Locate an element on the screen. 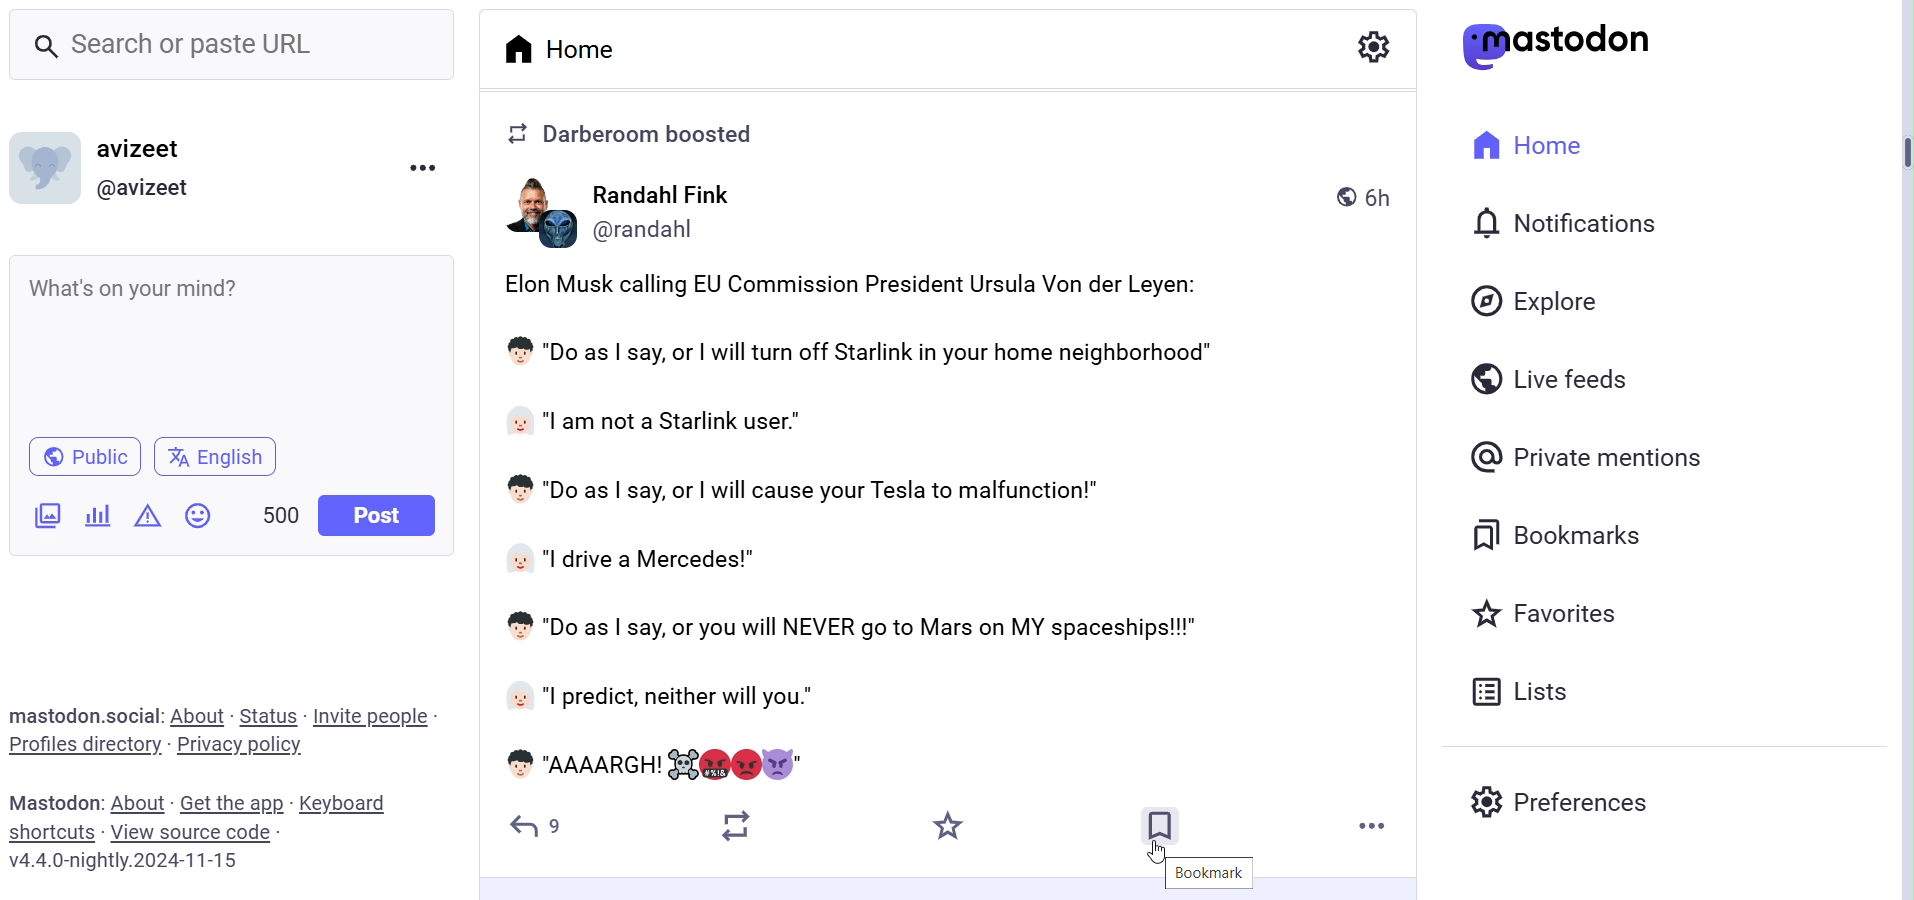 The height and width of the screenshot is (900, 1914). Get the App is located at coordinates (234, 803).